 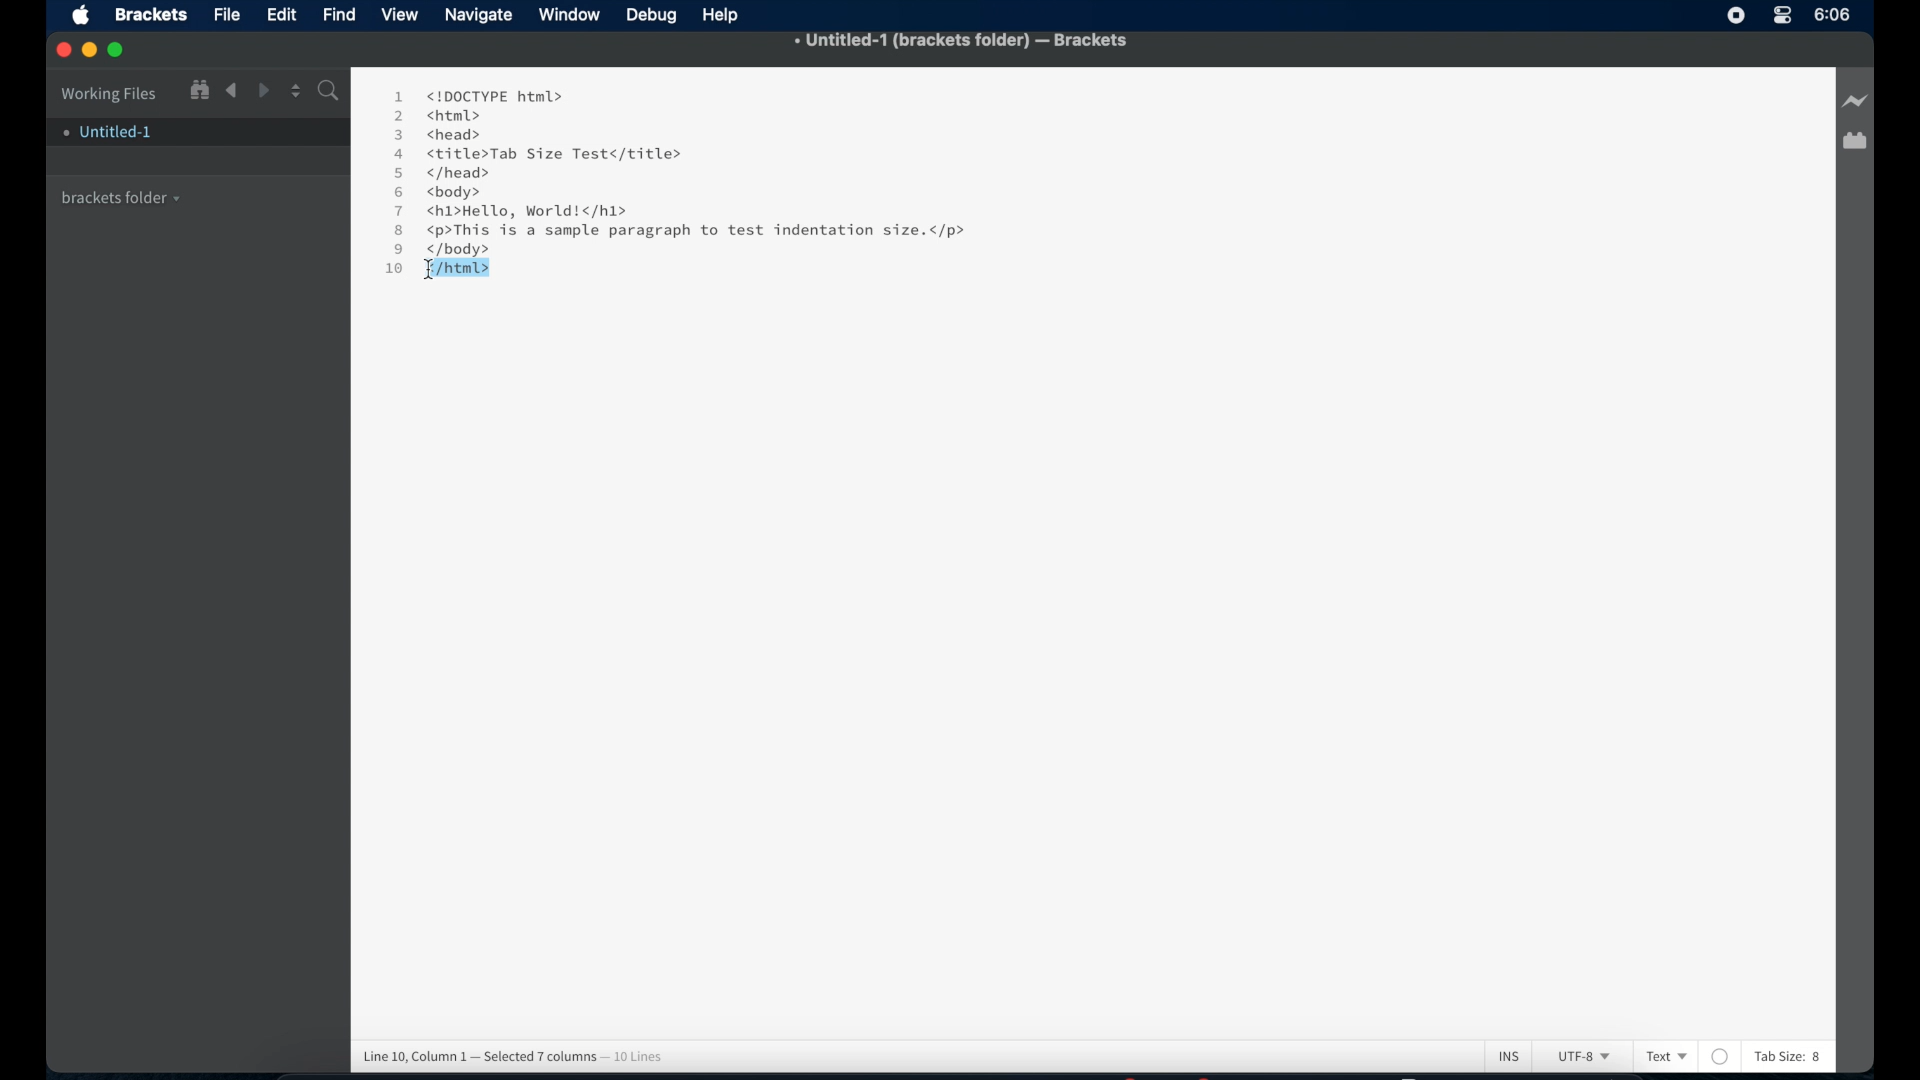 I want to click on Tab Size, so click(x=1777, y=1056).